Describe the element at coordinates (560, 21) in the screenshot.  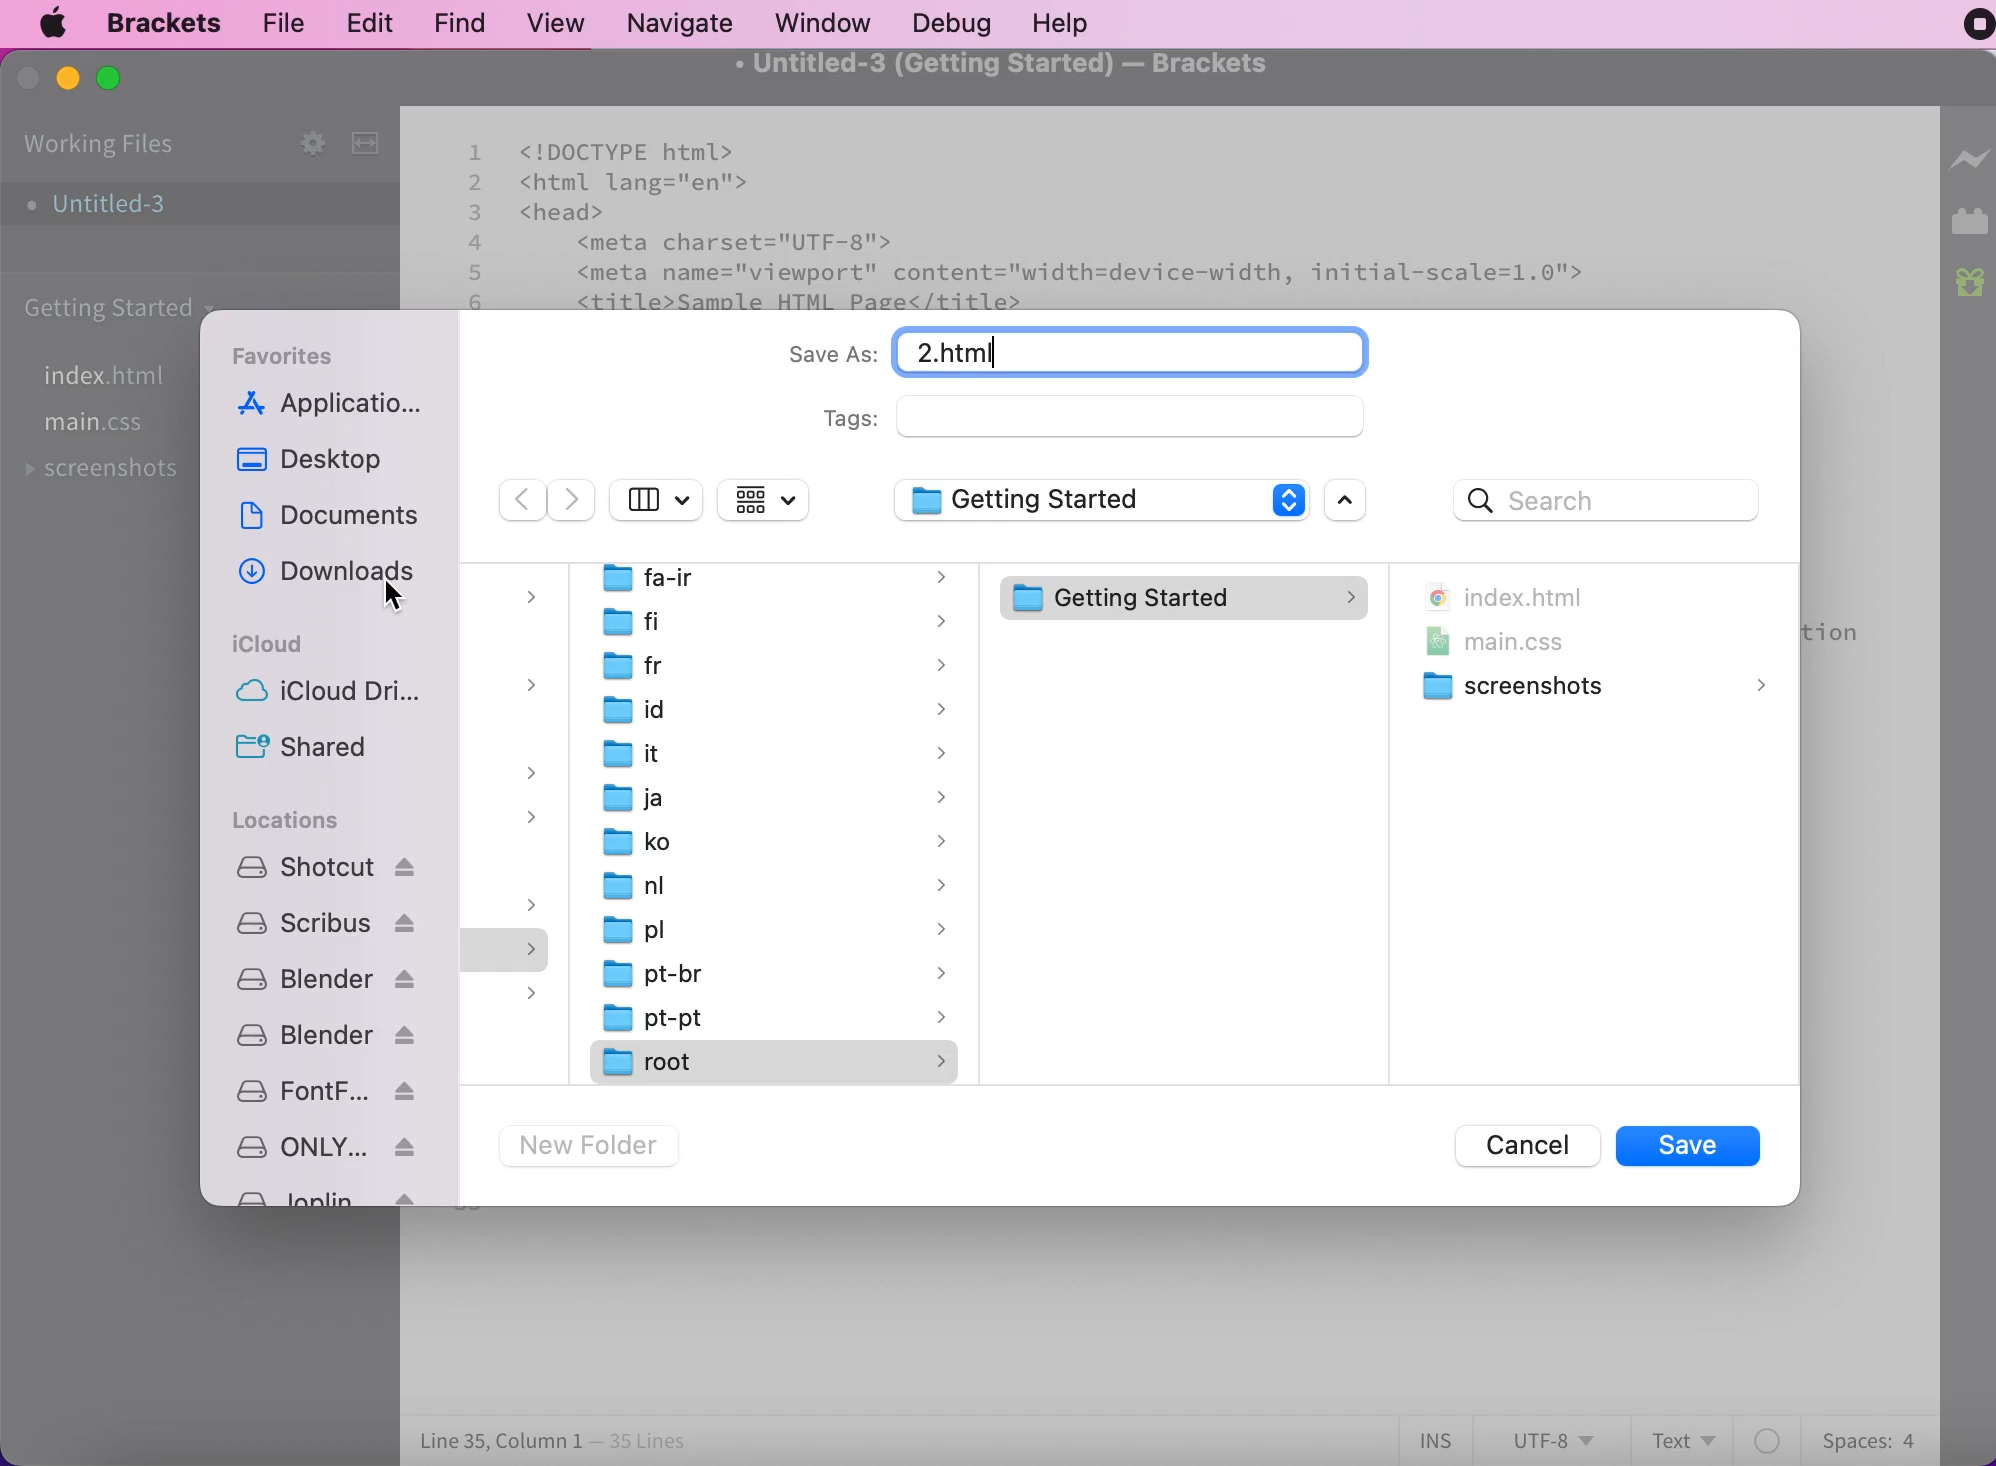
I see `view` at that location.